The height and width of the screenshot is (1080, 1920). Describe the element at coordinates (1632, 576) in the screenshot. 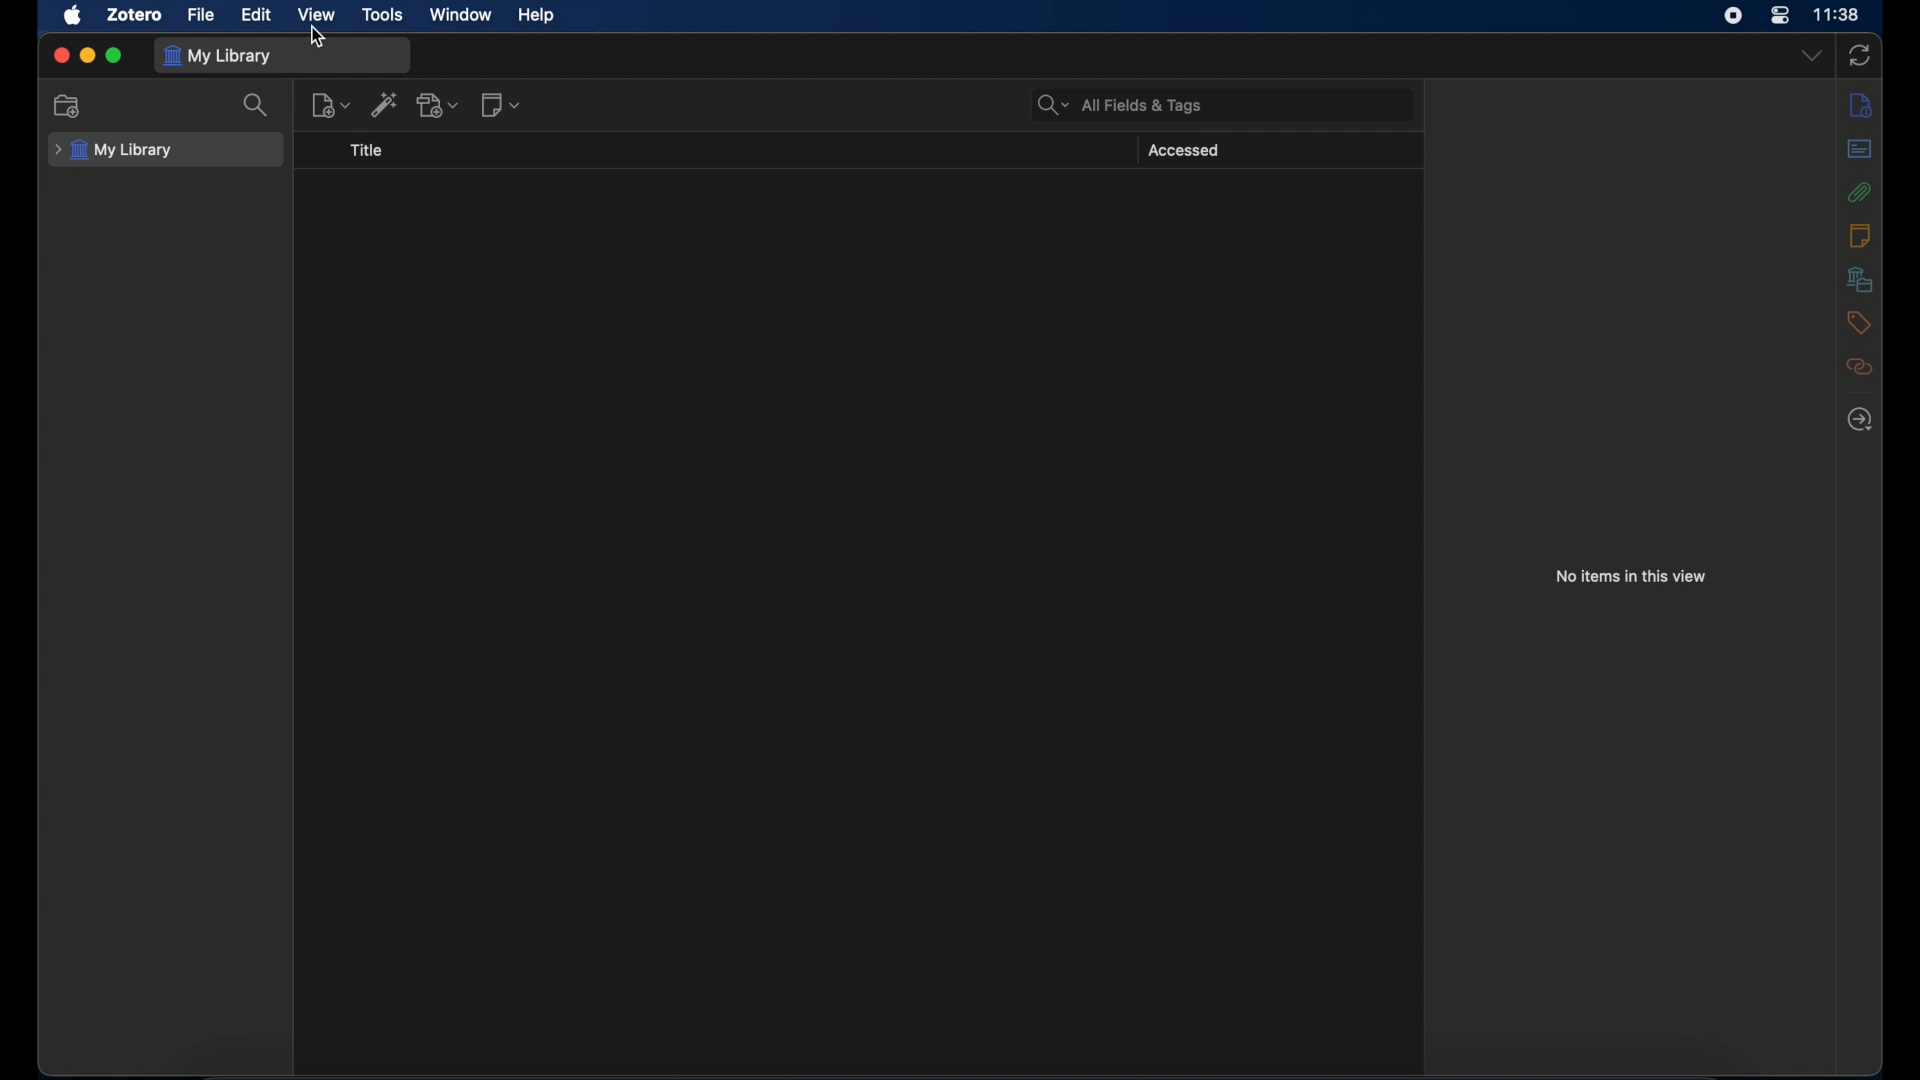

I see `no items in this view` at that location.